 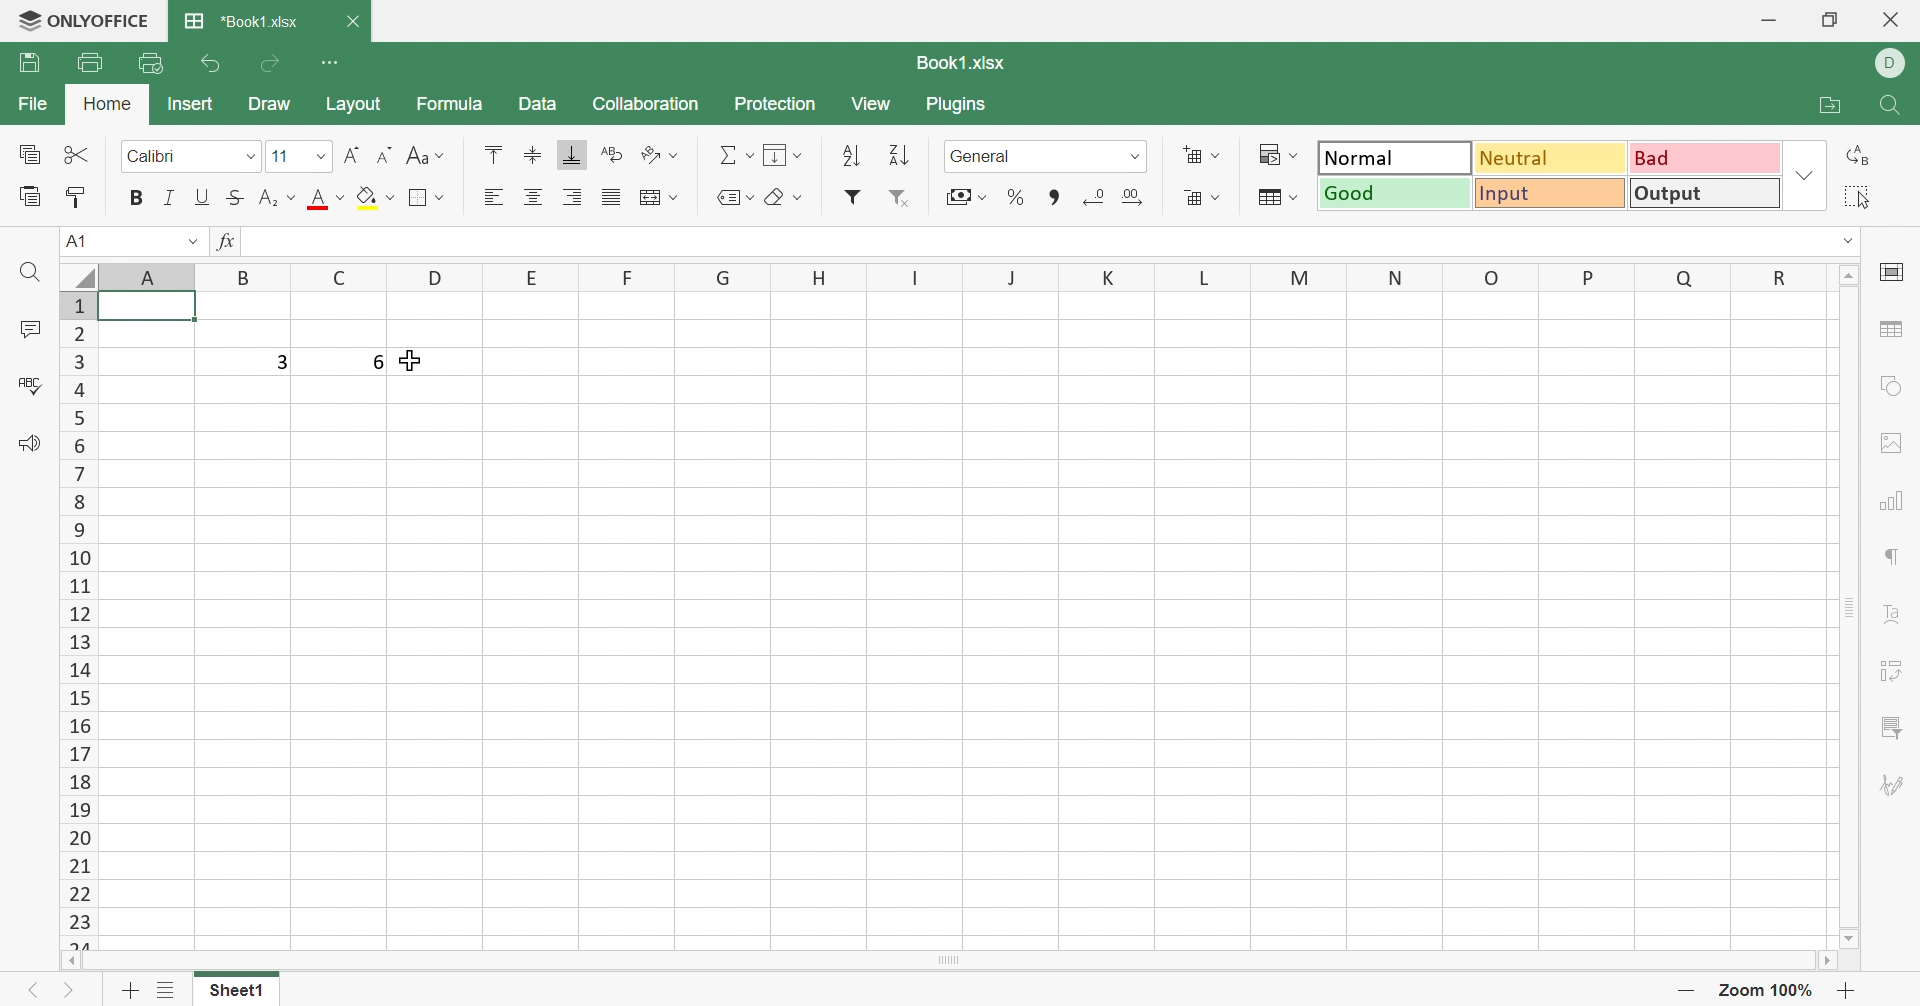 What do you see at coordinates (31, 330) in the screenshot?
I see `Comments` at bounding box center [31, 330].